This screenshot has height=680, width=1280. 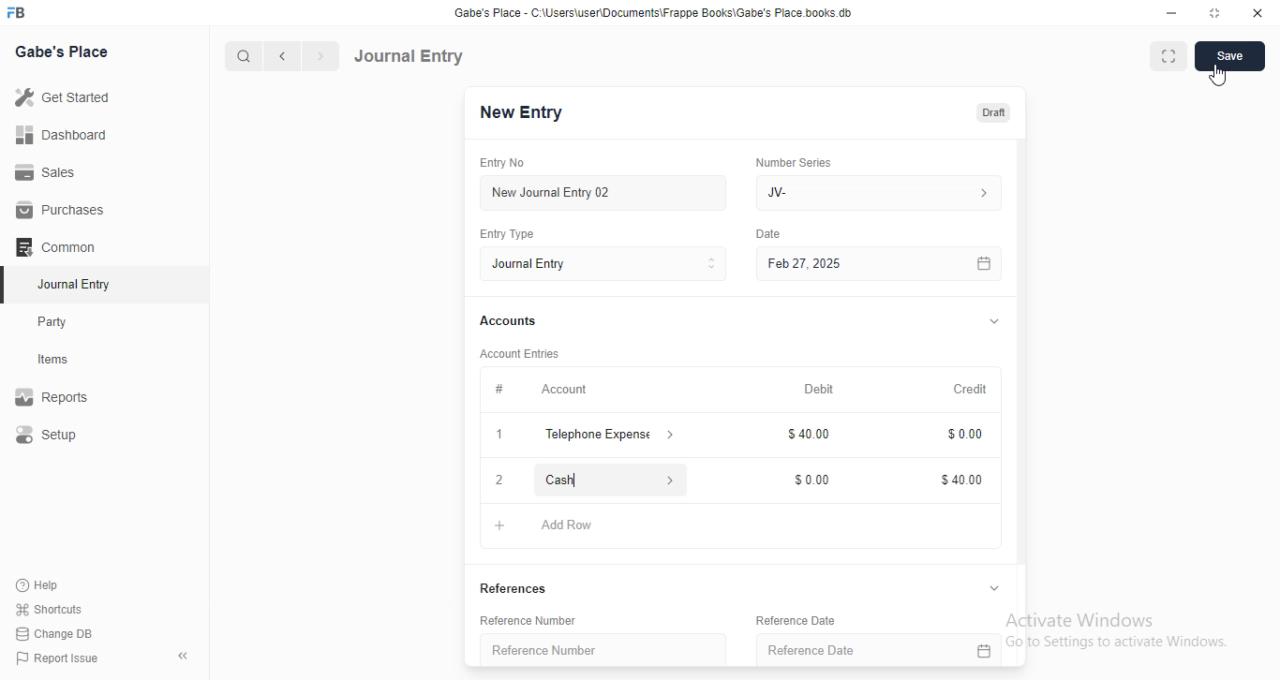 I want to click on ‘Reference Number, so click(x=543, y=650).